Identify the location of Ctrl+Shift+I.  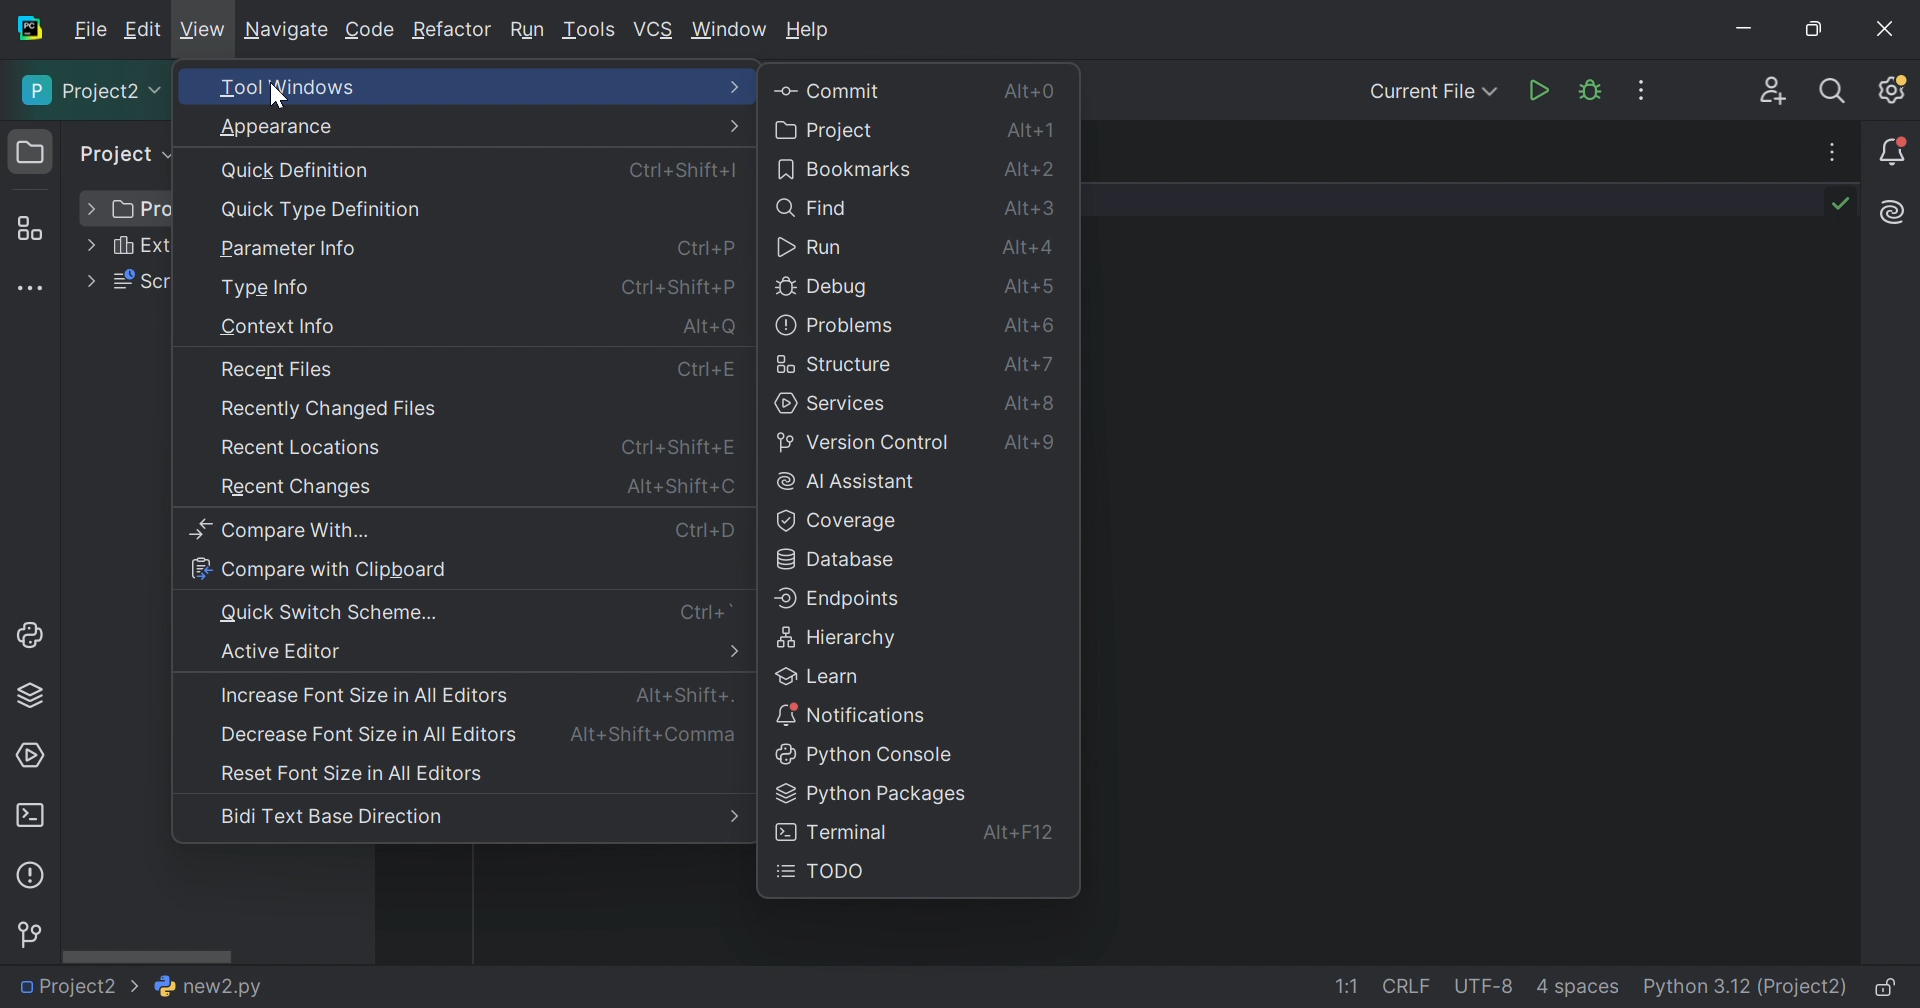
(688, 172).